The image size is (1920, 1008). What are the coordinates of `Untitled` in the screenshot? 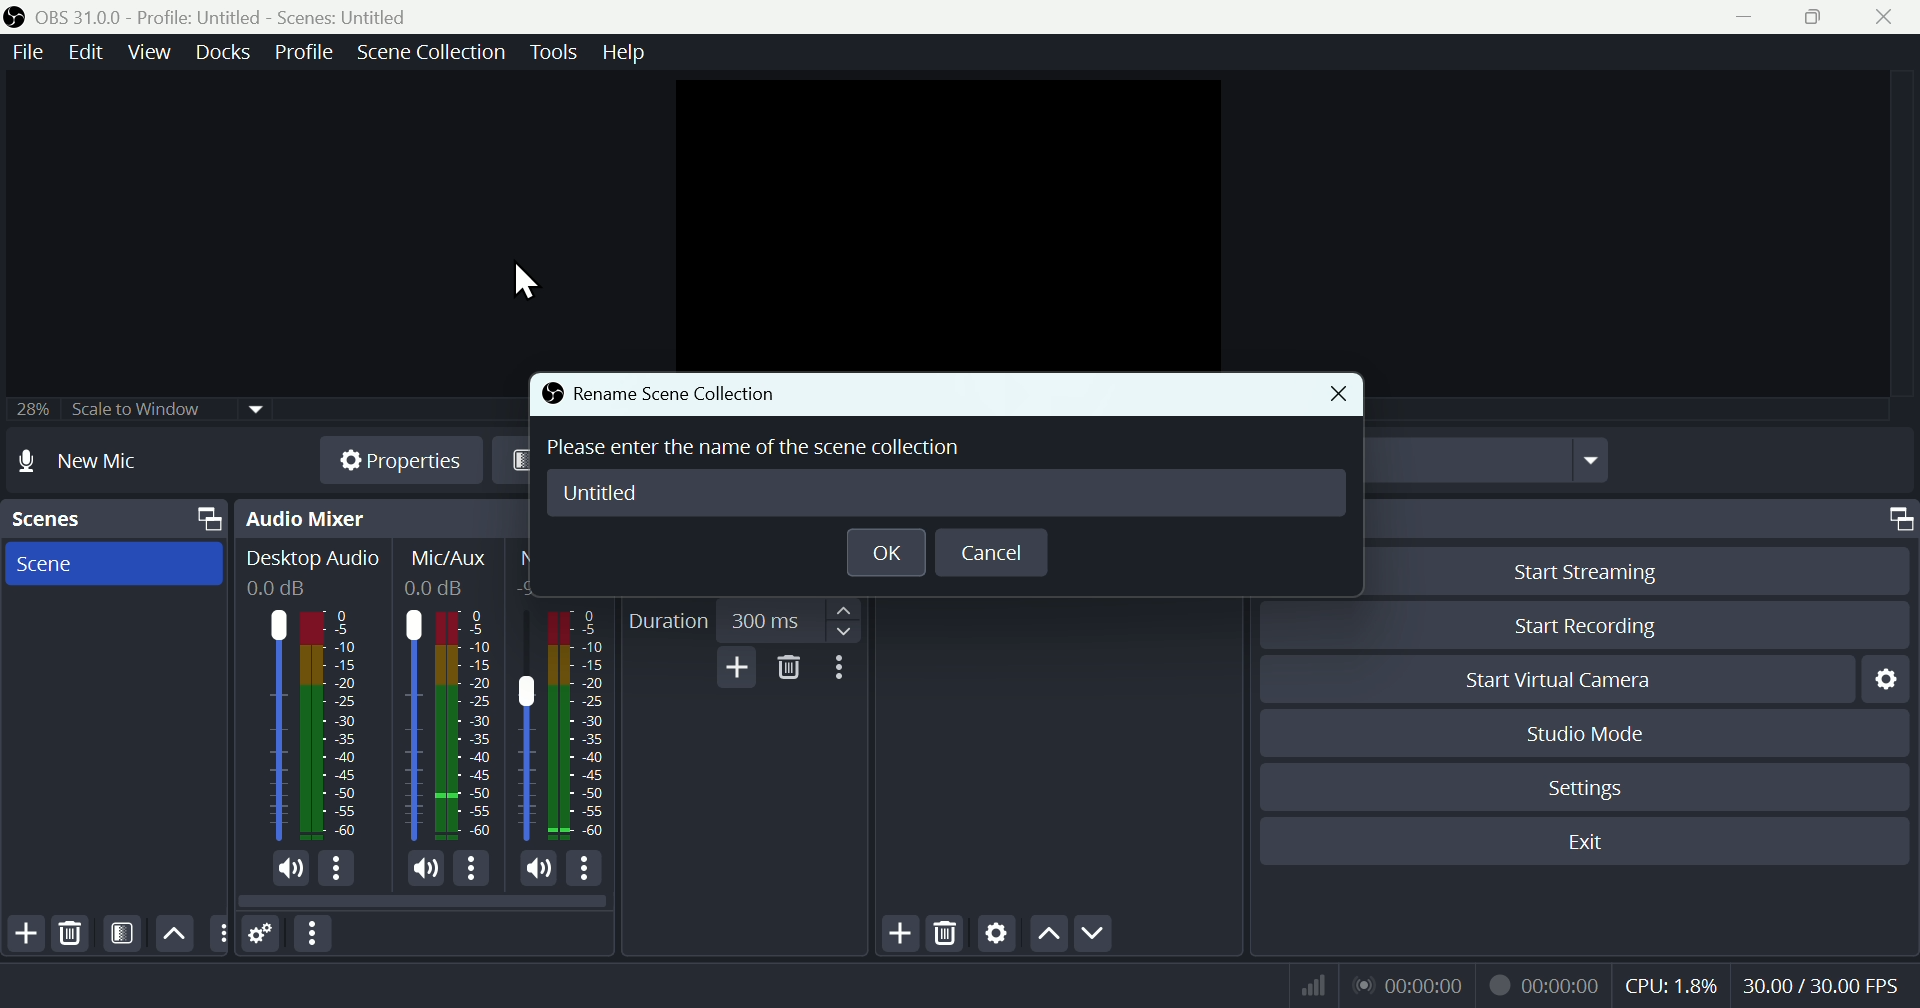 It's located at (600, 495).